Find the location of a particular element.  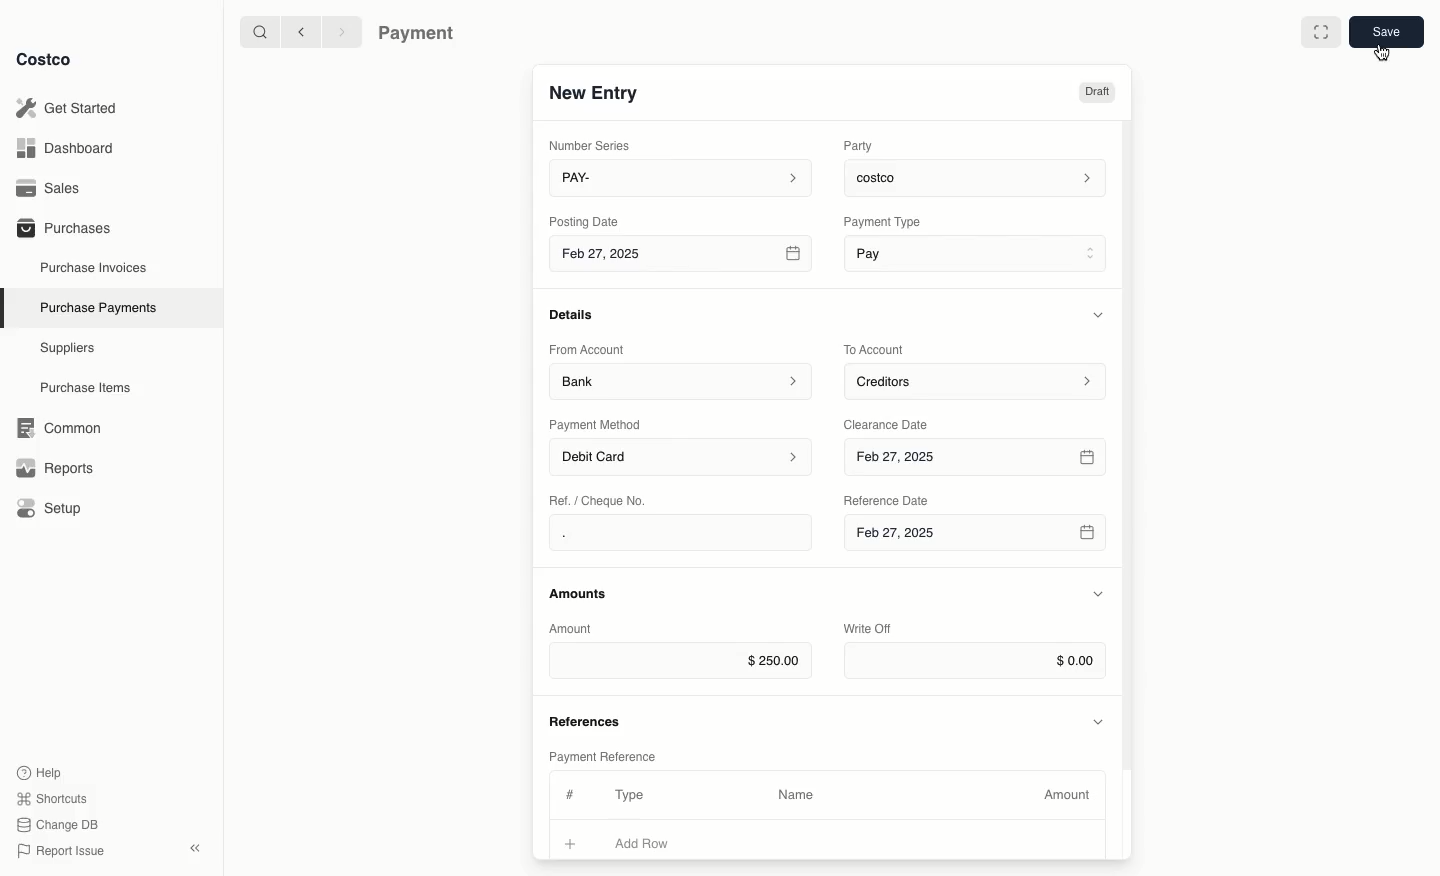

Report Issue is located at coordinates (61, 852).